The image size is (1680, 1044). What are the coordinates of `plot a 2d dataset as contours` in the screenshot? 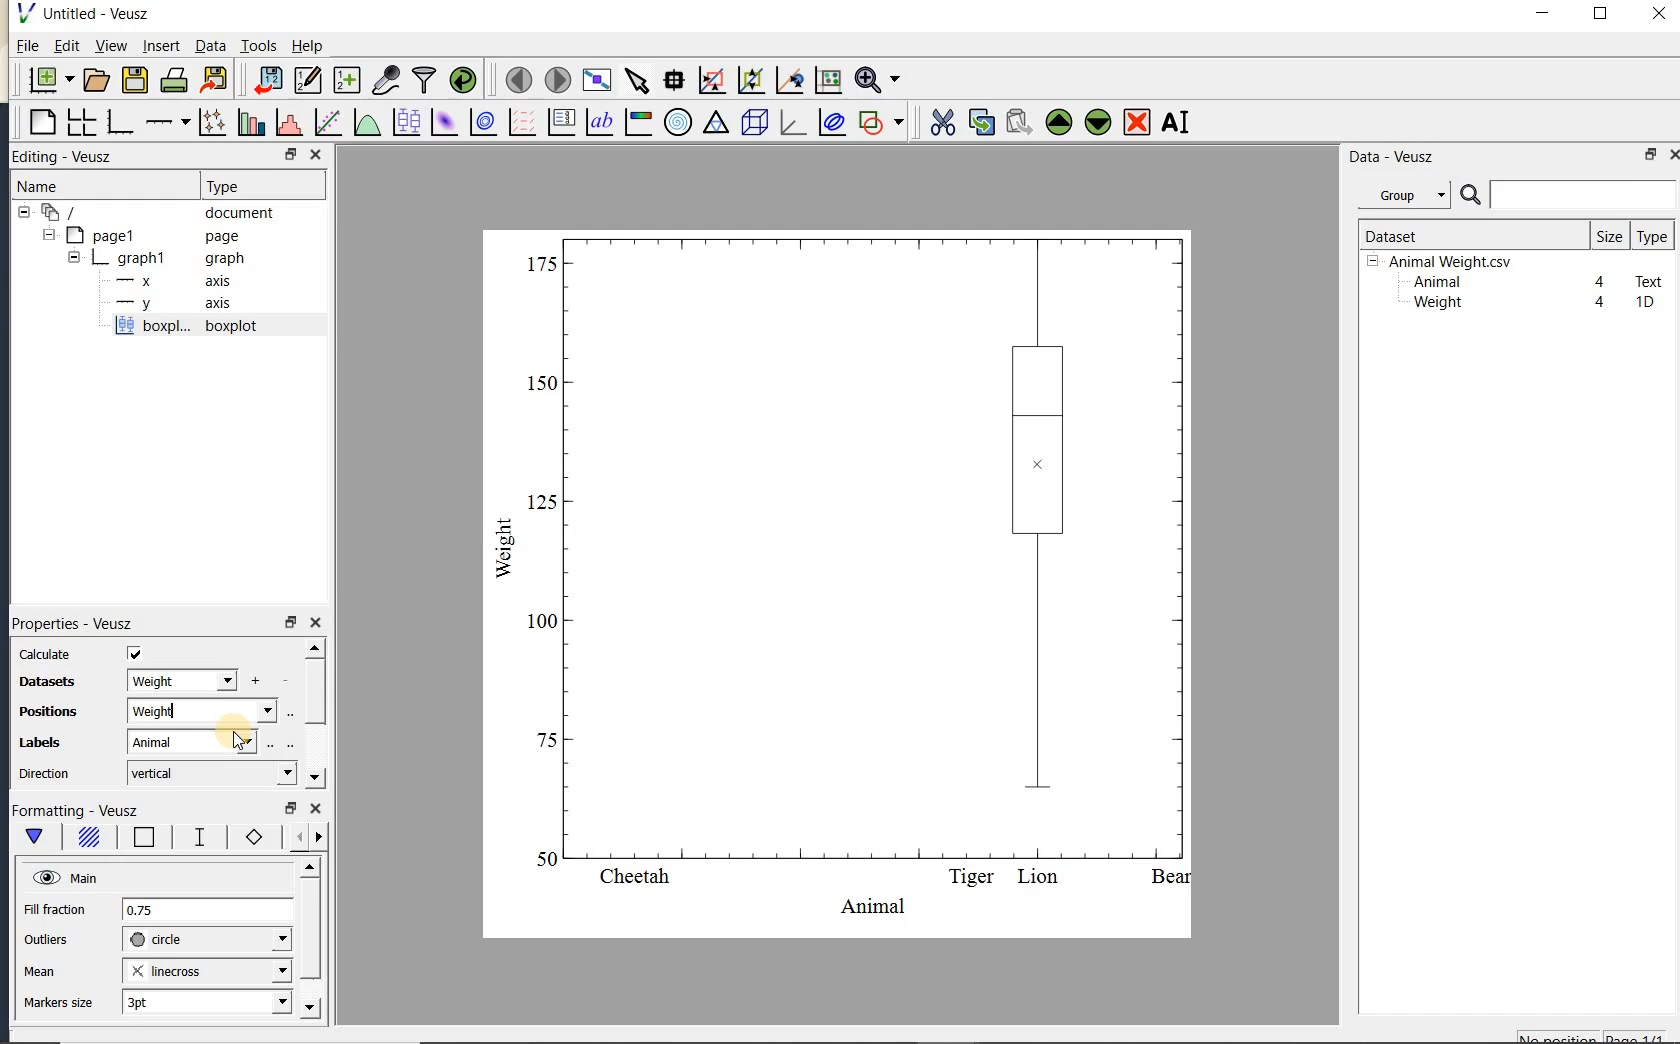 It's located at (481, 121).